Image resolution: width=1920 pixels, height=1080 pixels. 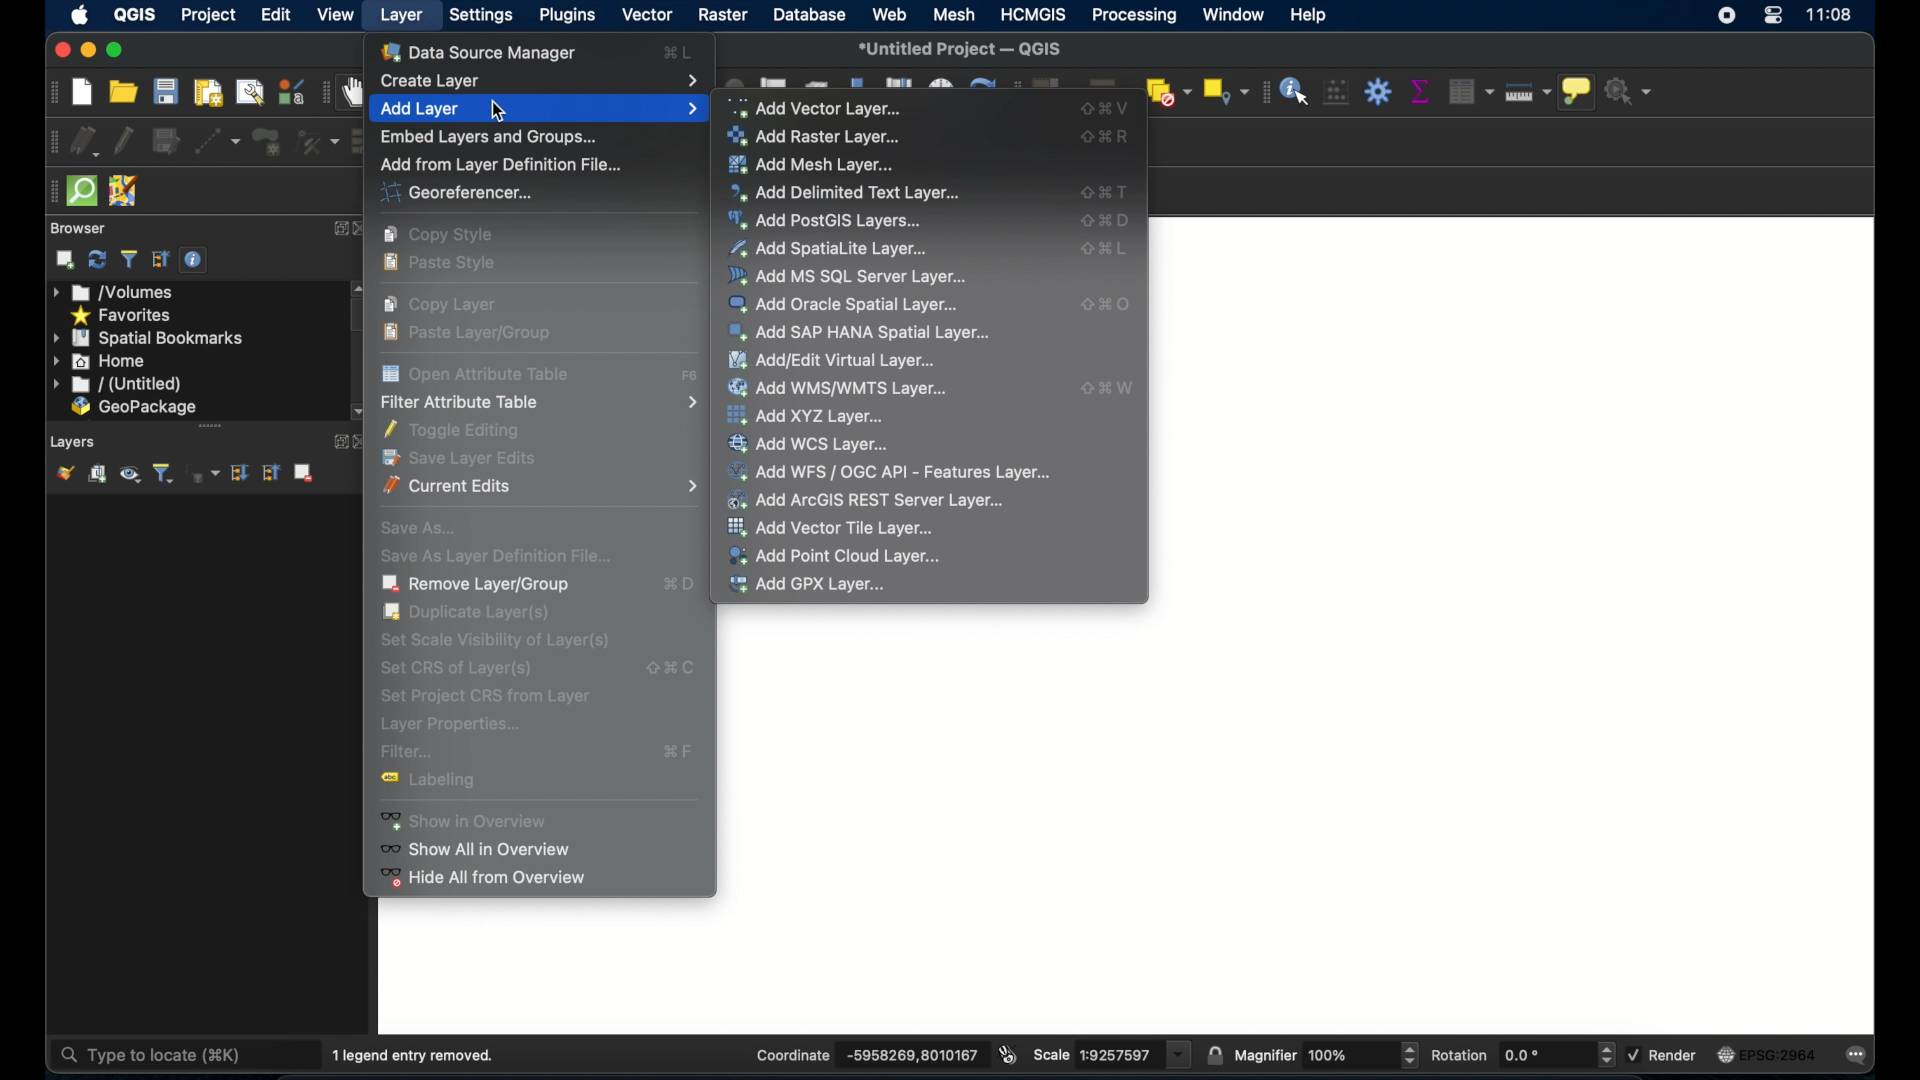 I want to click on rotations, so click(x=1460, y=1053).